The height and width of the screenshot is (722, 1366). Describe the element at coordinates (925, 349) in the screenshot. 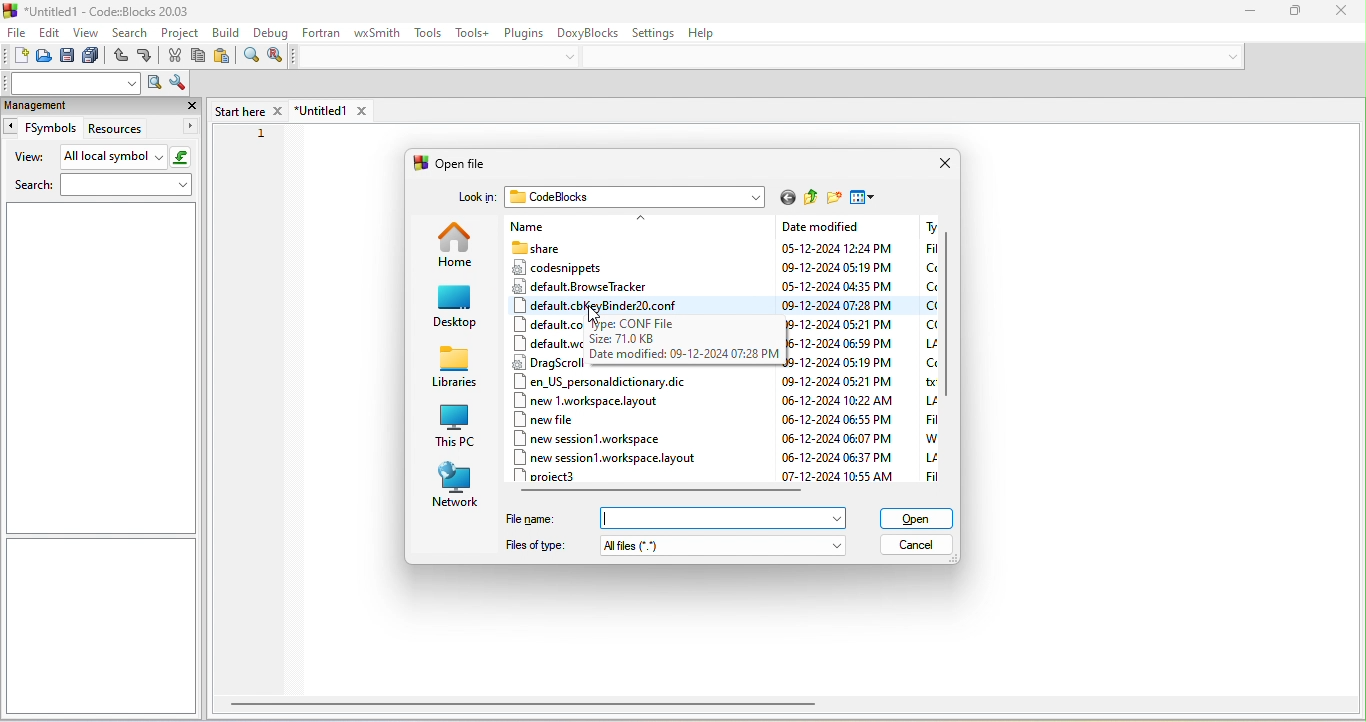

I see `type` at that location.